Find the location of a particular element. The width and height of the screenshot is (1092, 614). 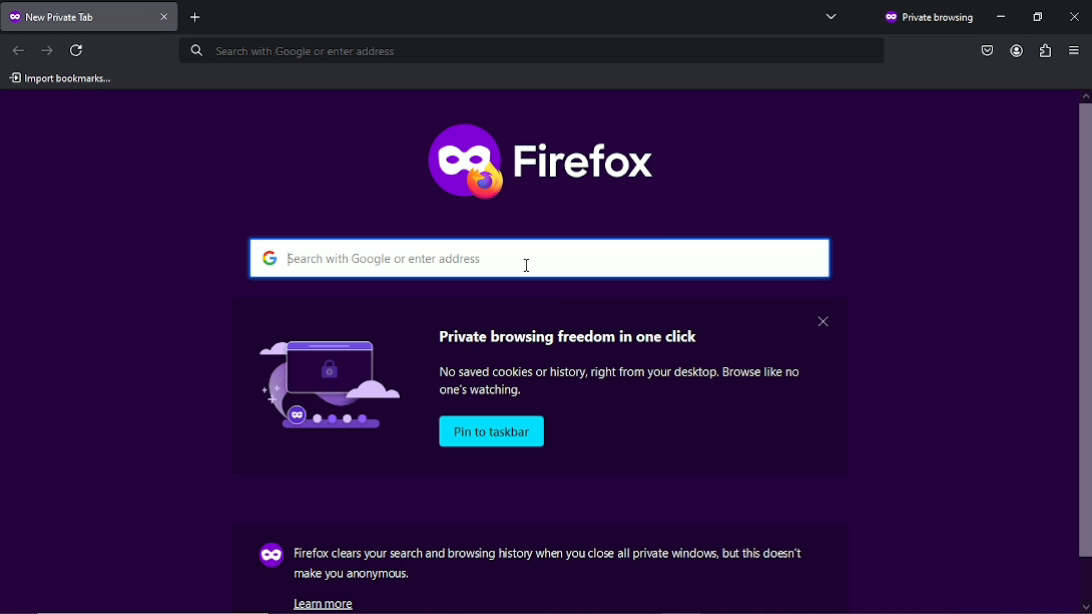

close is located at coordinates (166, 18).